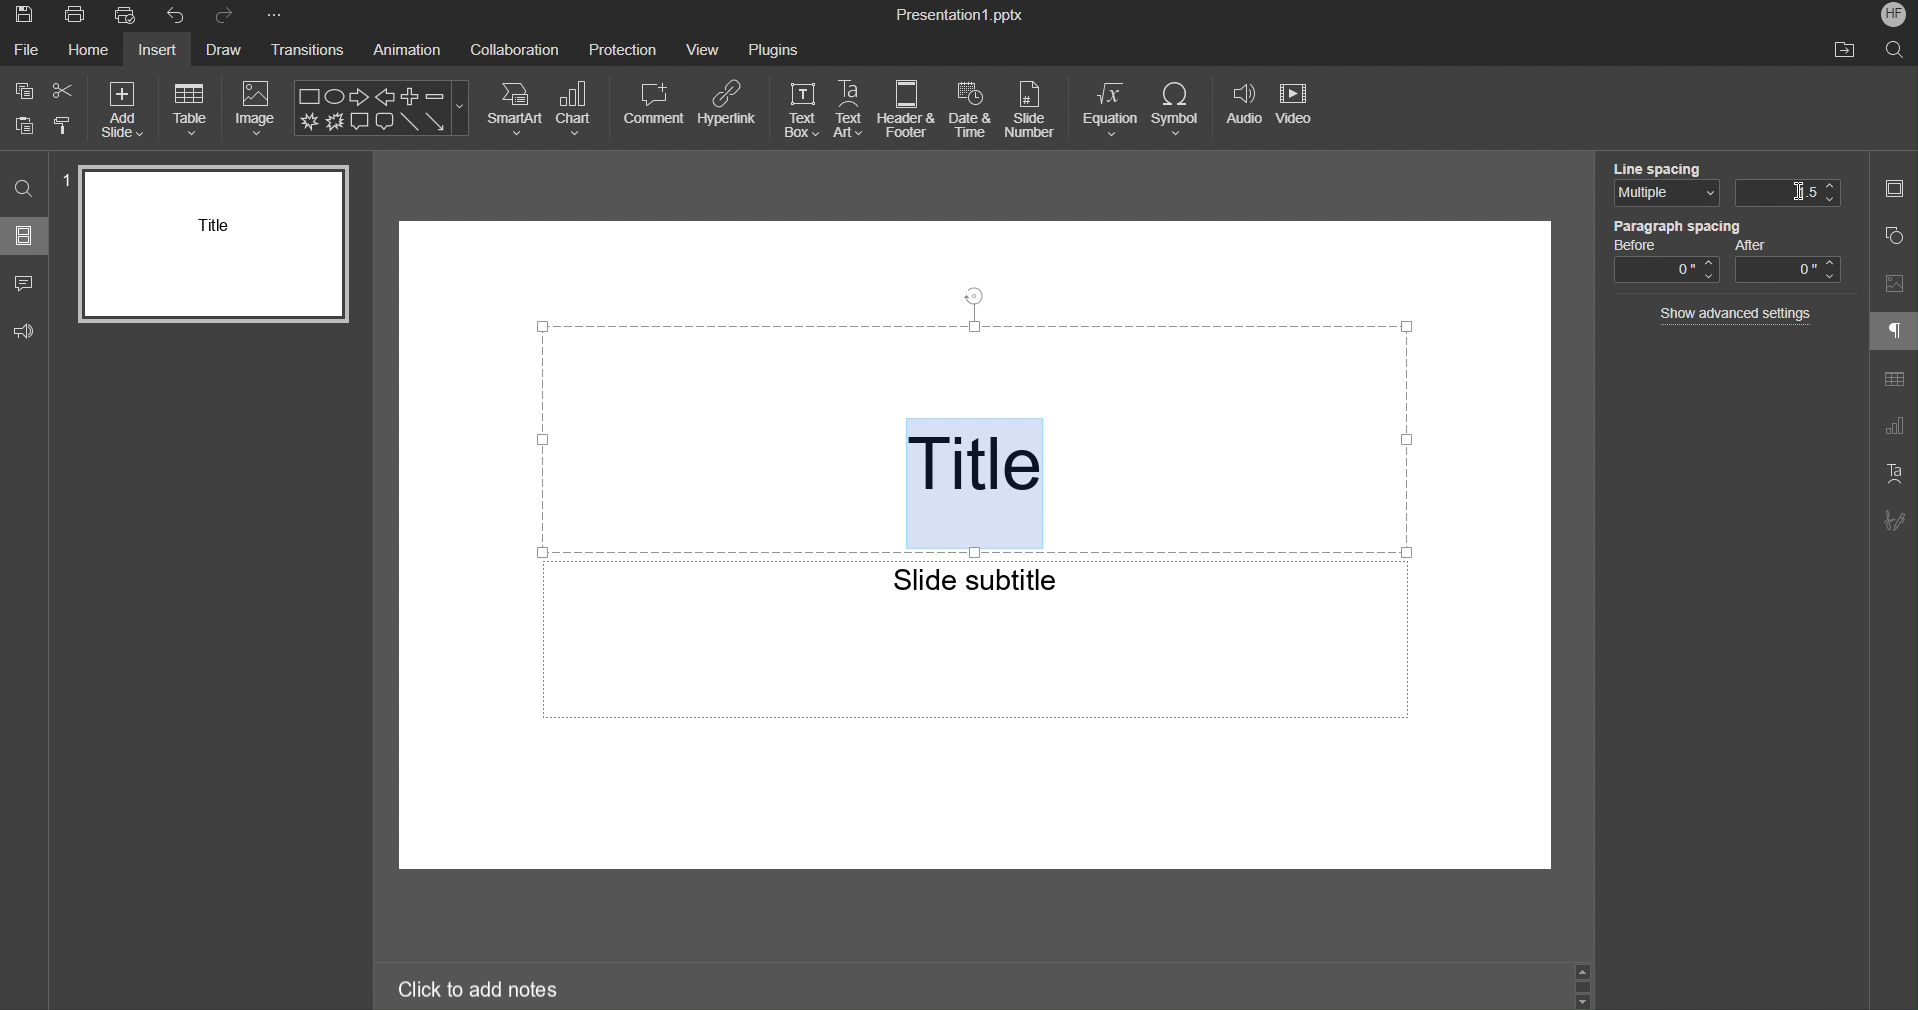 The height and width of the screenshot is (1010, 1918). What do you see at coordinates (703, 52) in the screenshot?
I see `View` at bounding box center [703, 52].